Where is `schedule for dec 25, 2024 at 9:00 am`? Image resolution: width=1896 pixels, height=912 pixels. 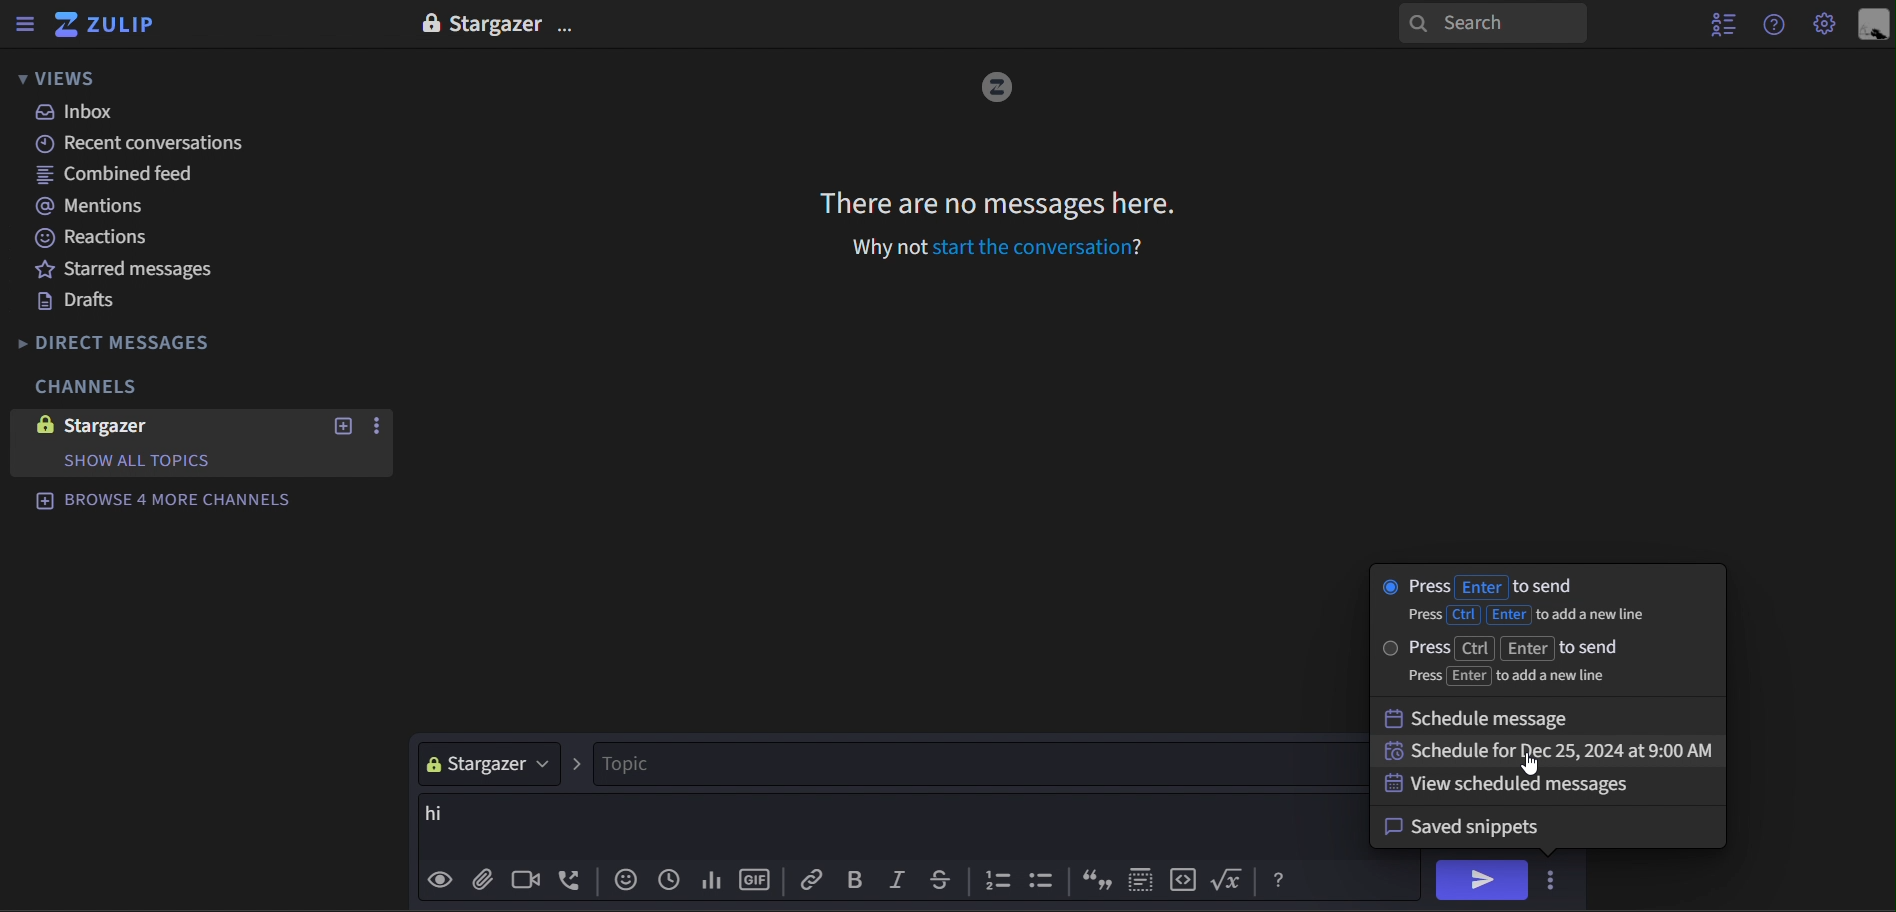
schedule for dec 25, 2024 at 9:00 am is located at coordinates (1545, 750).